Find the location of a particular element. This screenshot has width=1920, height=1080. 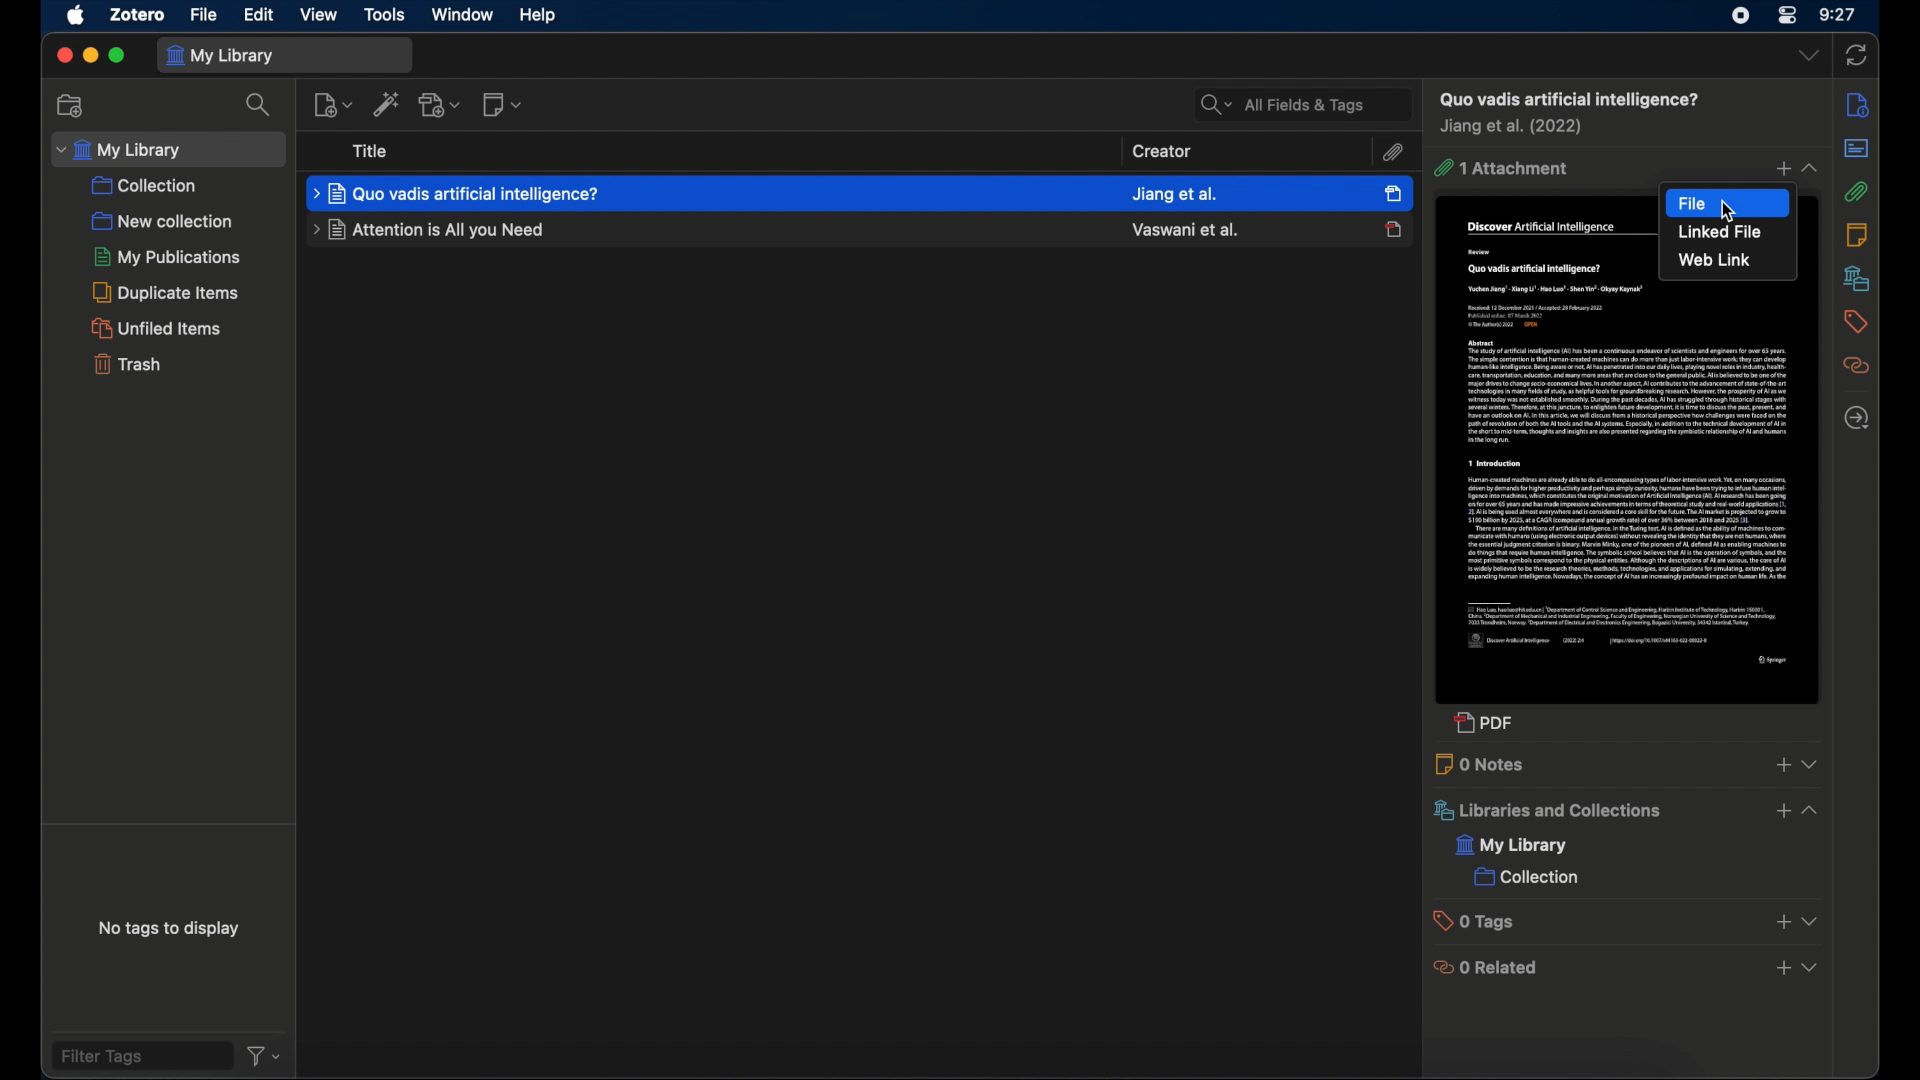

time is located at coordinates (1838, 14).